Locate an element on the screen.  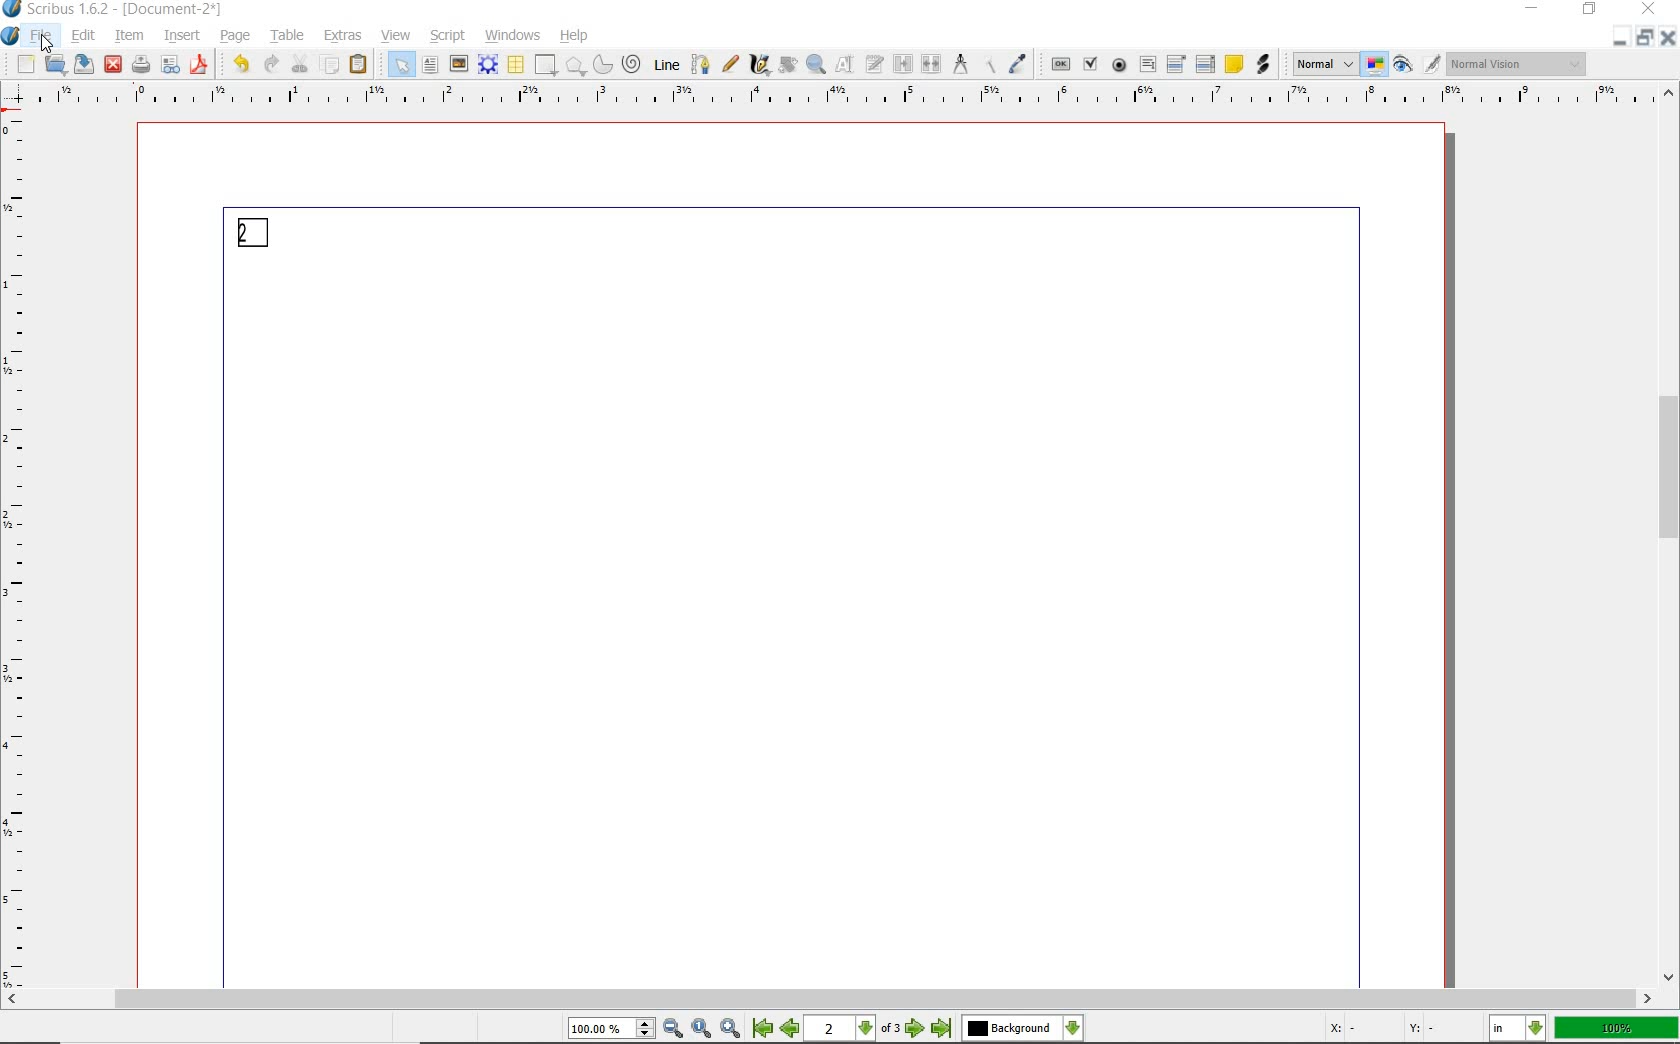
copy item properties is located at coordinates (990, 66).